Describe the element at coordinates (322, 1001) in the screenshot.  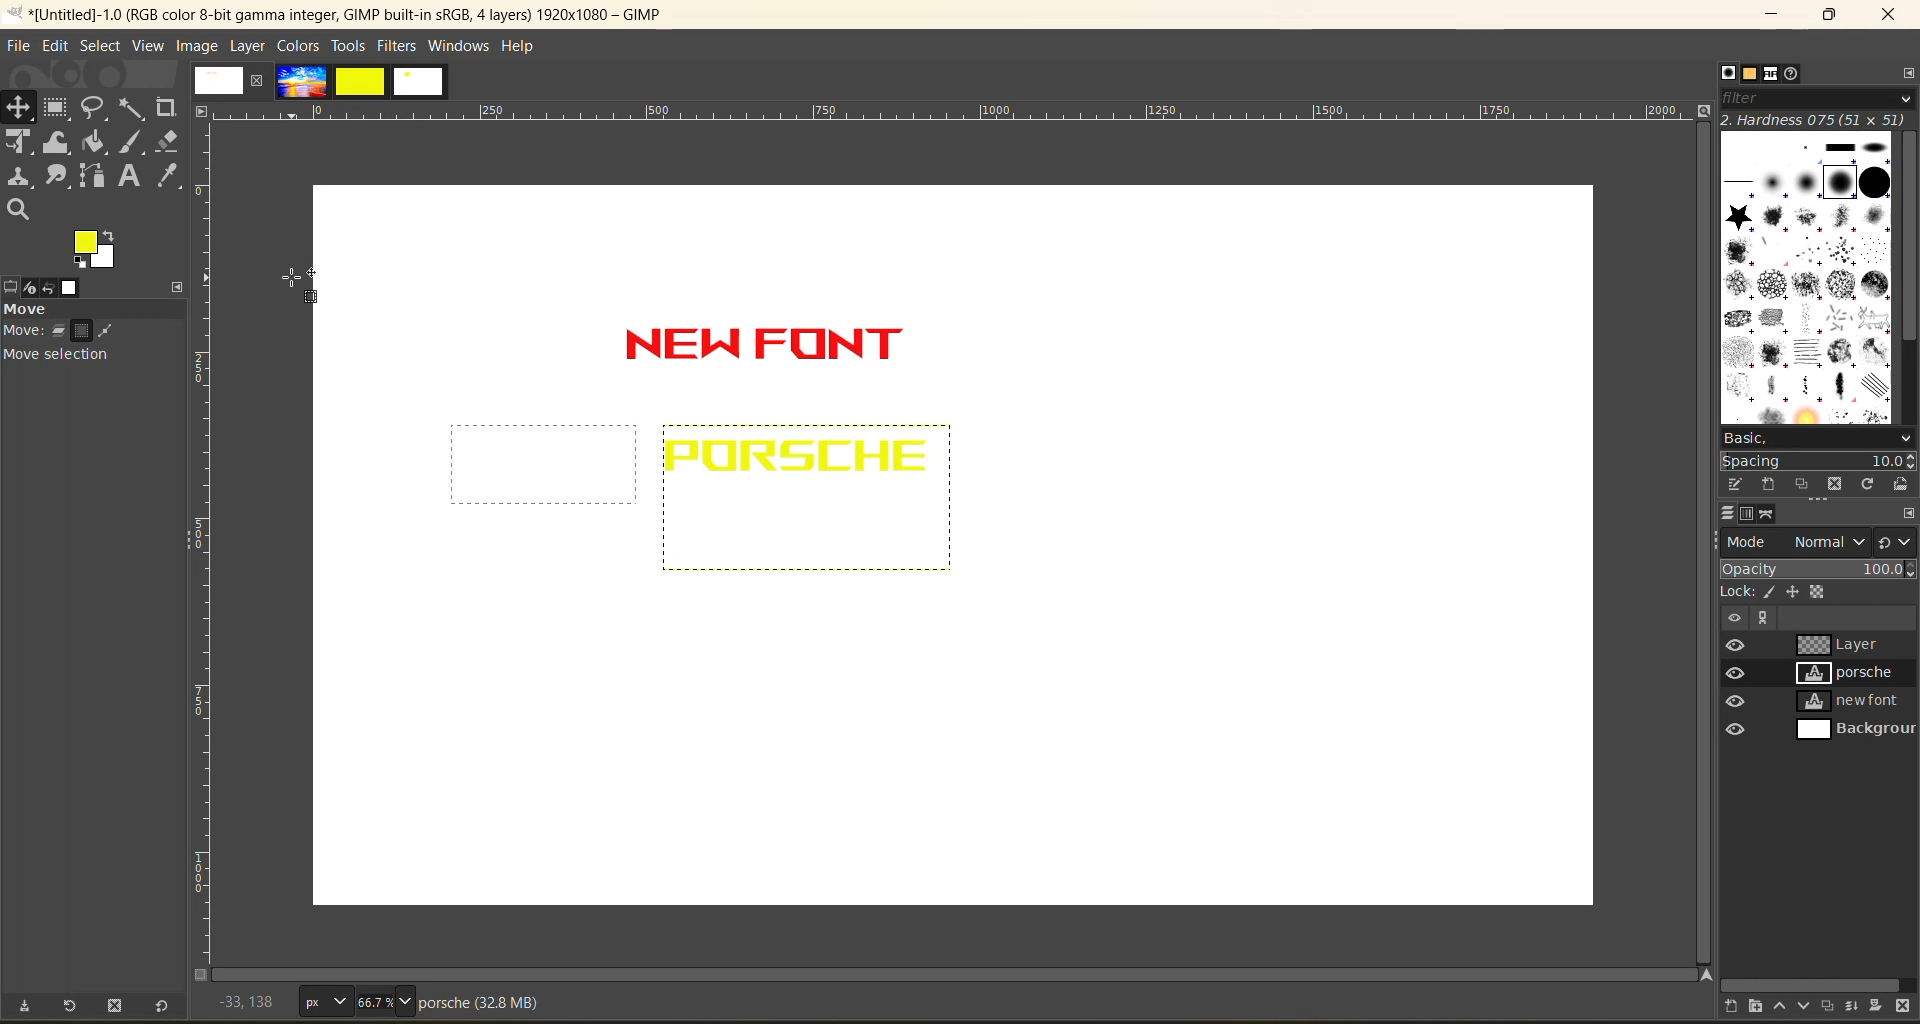
I see `px` at that location.